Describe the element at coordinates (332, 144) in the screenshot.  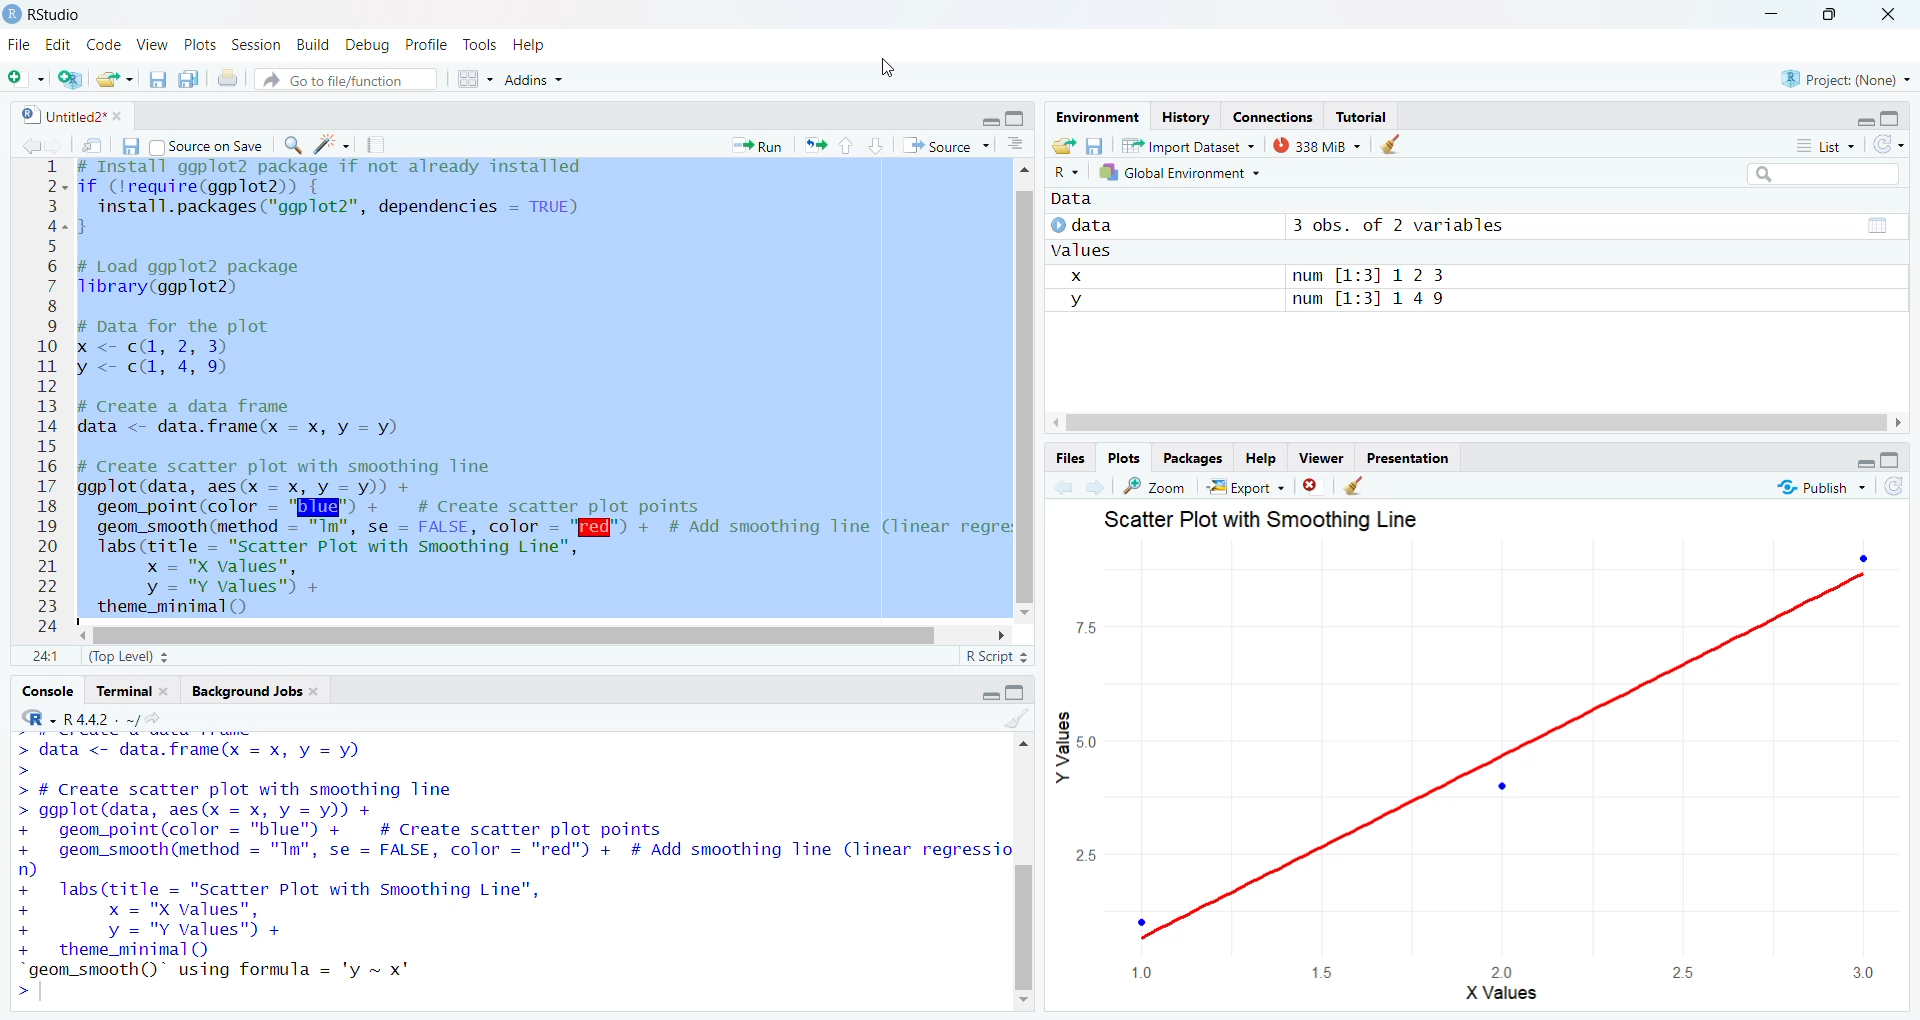
I see `code tools` at that location.